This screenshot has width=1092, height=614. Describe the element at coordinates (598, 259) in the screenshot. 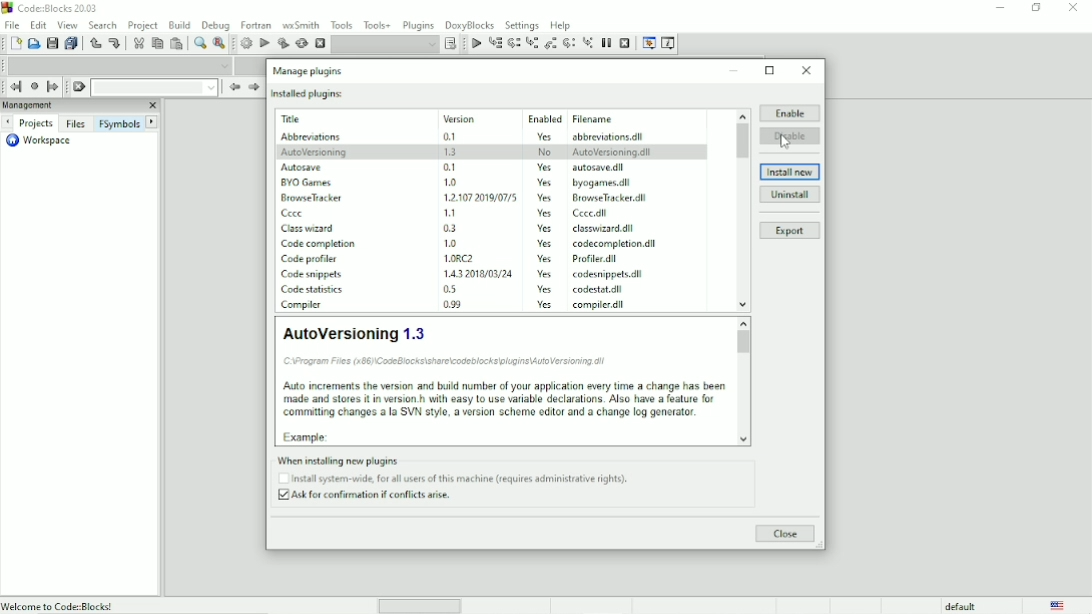

I see `Profiler.dll` at that location.